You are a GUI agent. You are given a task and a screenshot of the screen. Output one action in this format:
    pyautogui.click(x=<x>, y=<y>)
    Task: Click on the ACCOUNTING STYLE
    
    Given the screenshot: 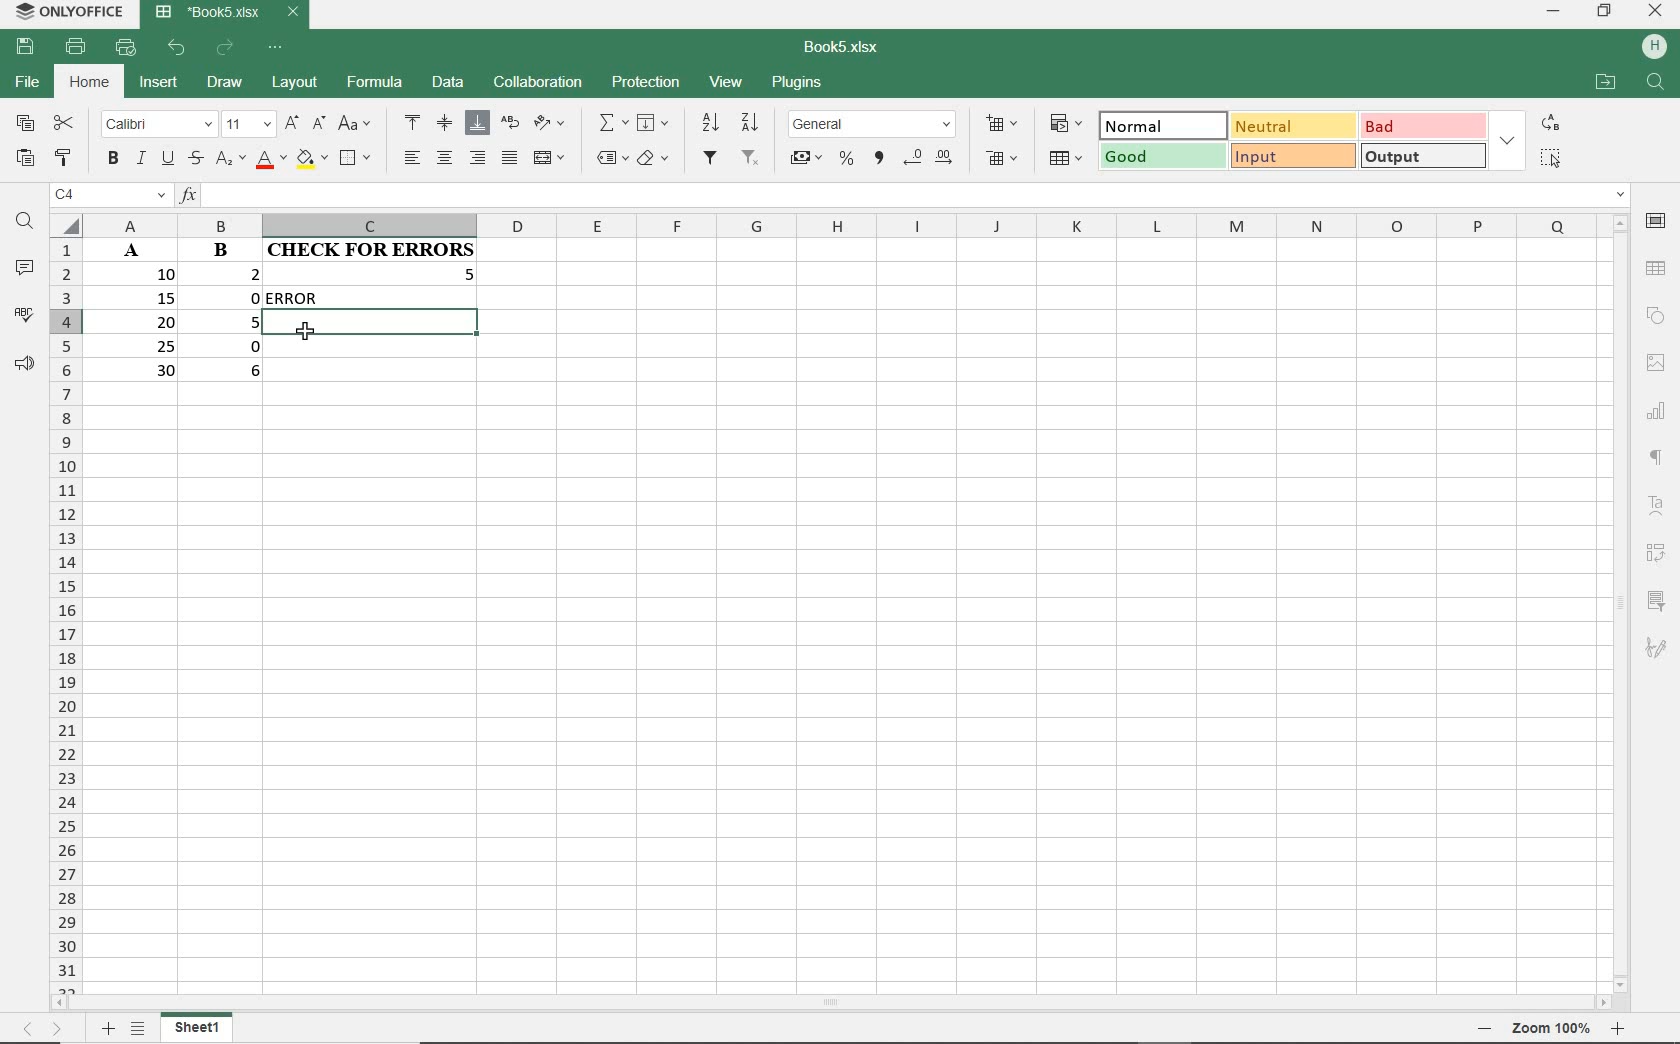 What is the action you would take?
    pyautogui.click(x=806, y=157)
    